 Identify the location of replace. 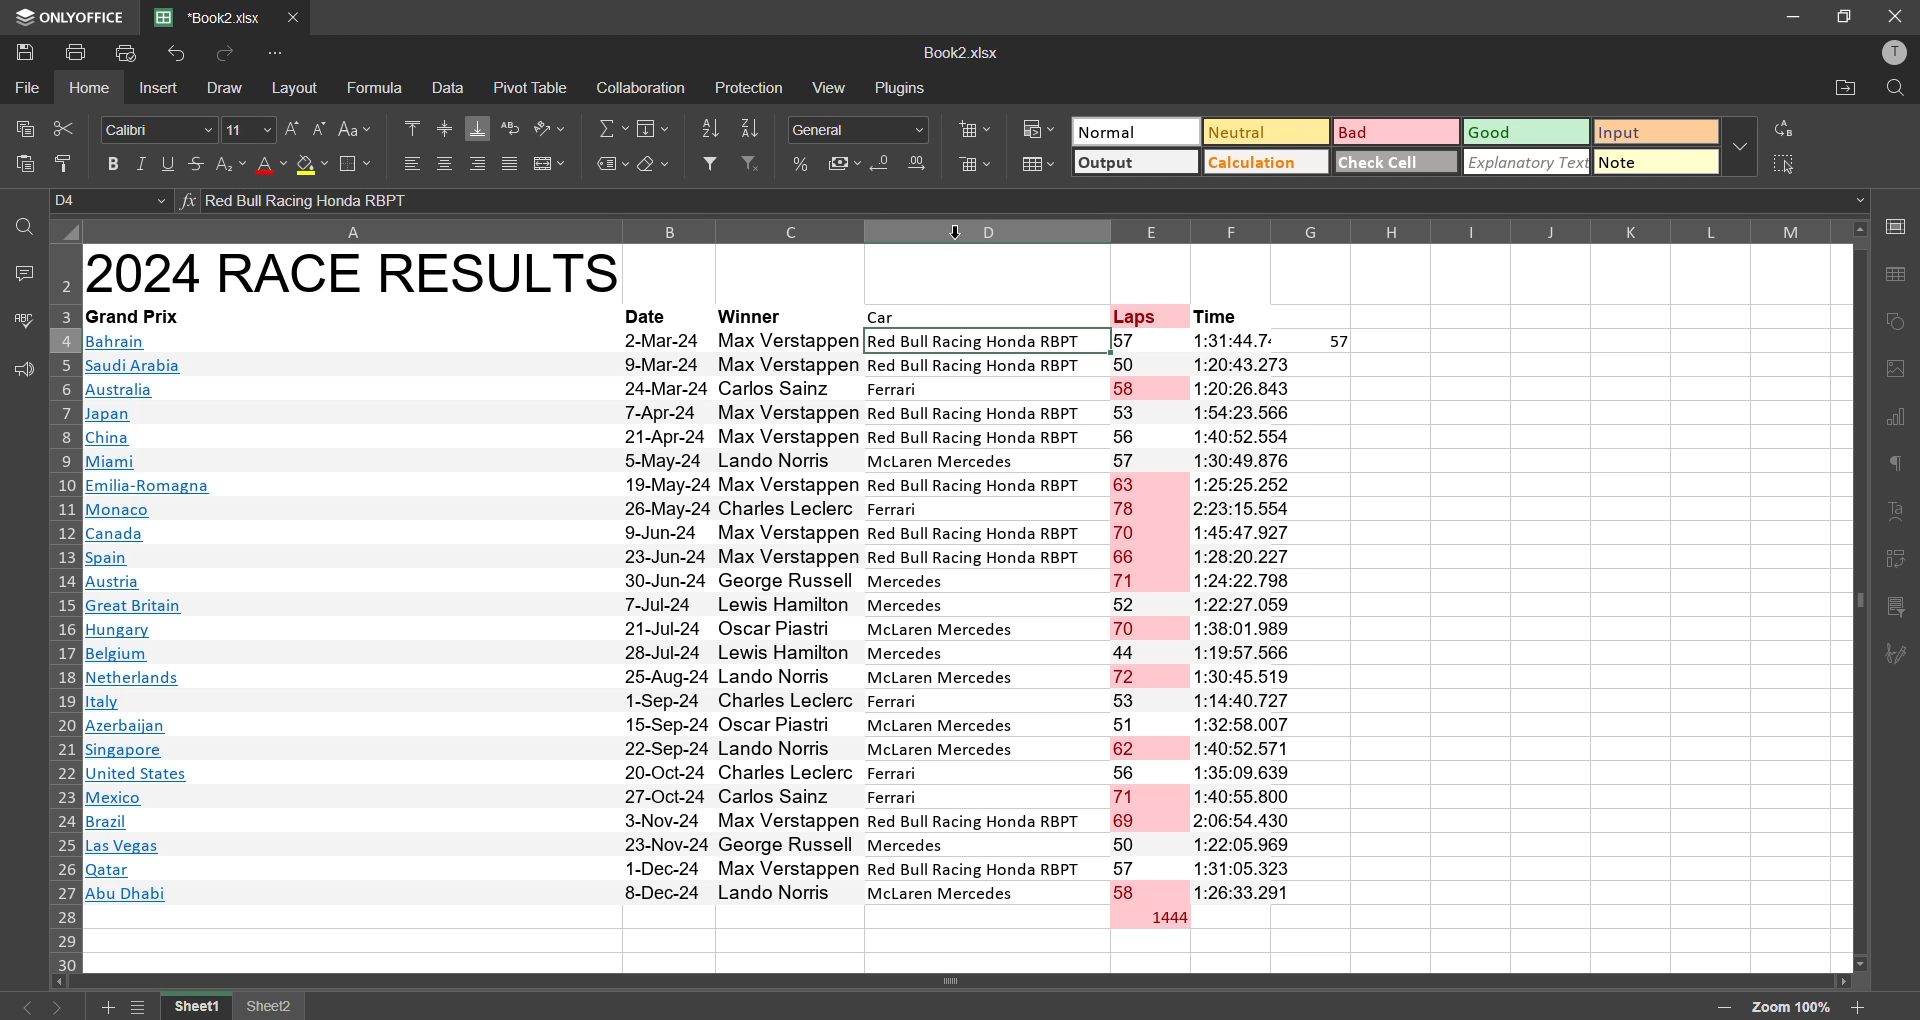
(1788, 128).